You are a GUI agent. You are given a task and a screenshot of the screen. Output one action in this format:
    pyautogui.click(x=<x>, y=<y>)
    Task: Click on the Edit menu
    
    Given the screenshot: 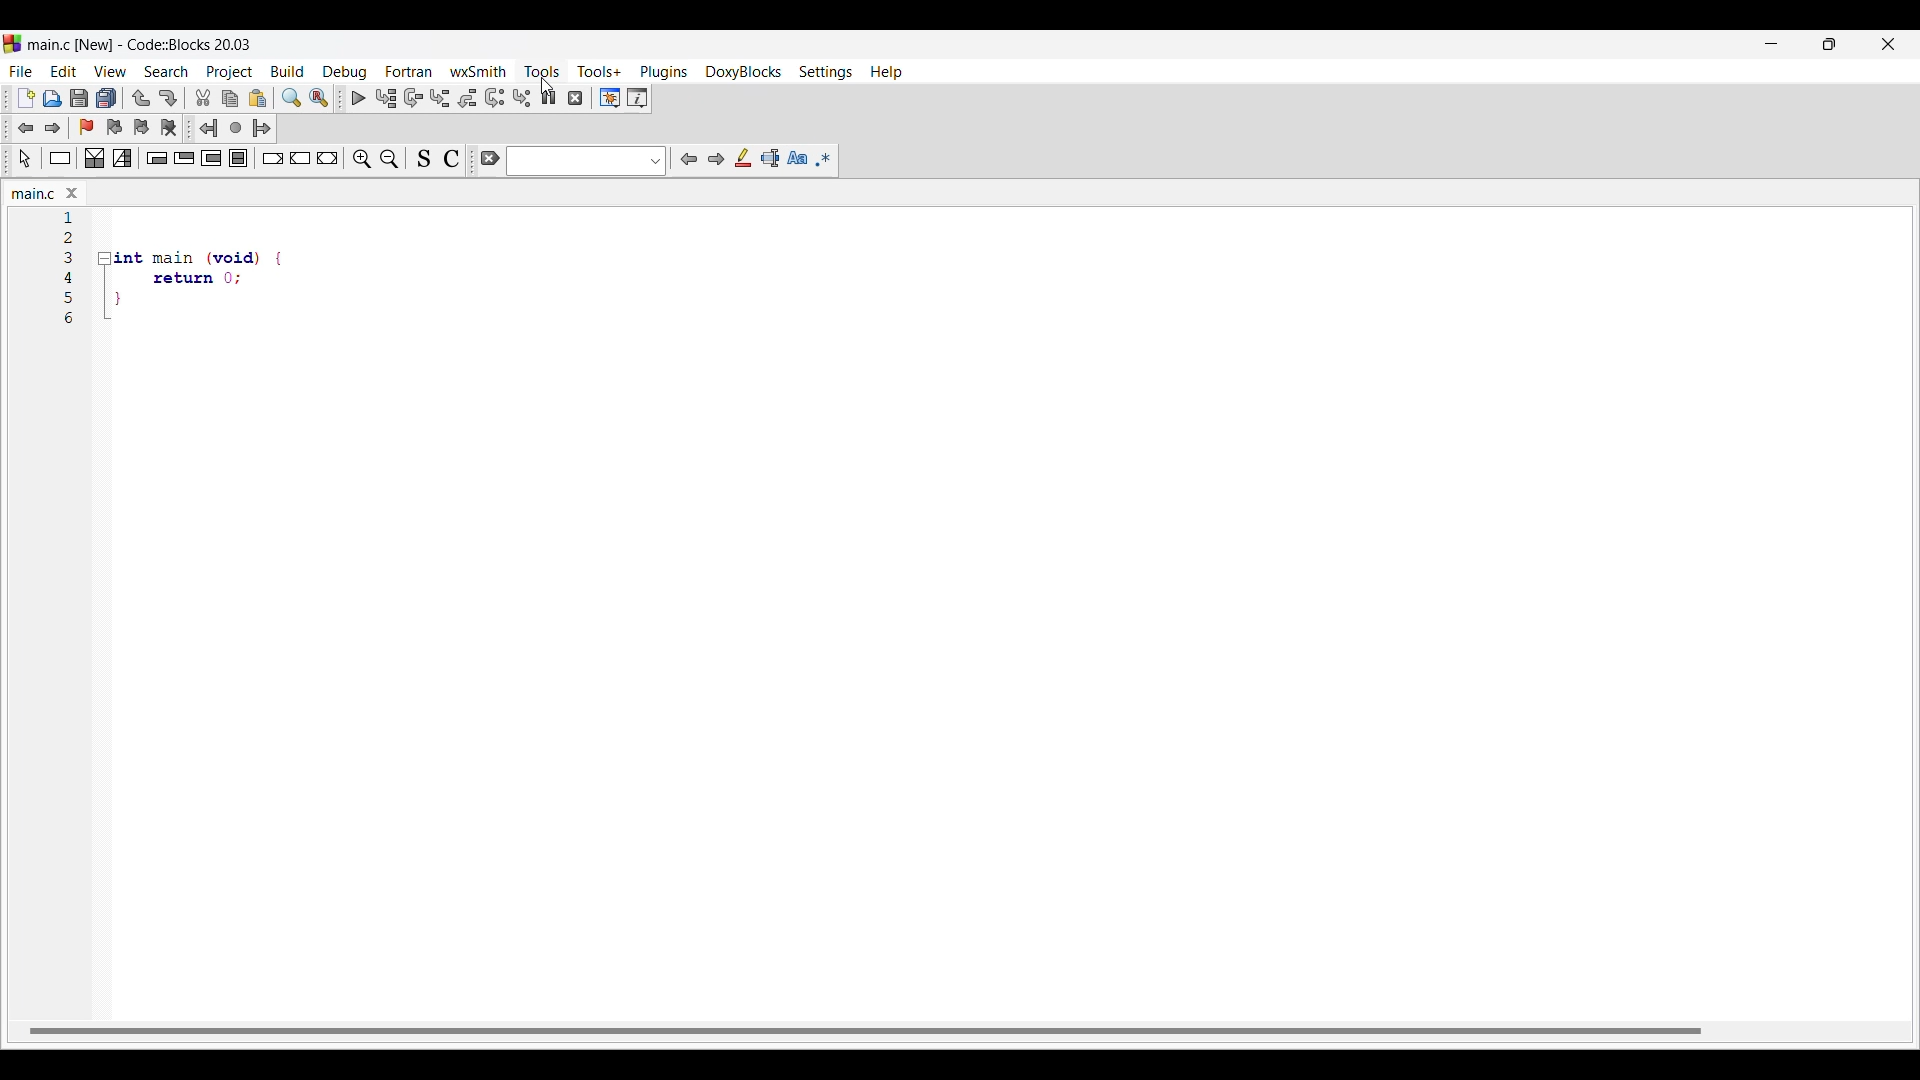 What is the action you would take?
    pyautogui.click(x=63, y=72)
    